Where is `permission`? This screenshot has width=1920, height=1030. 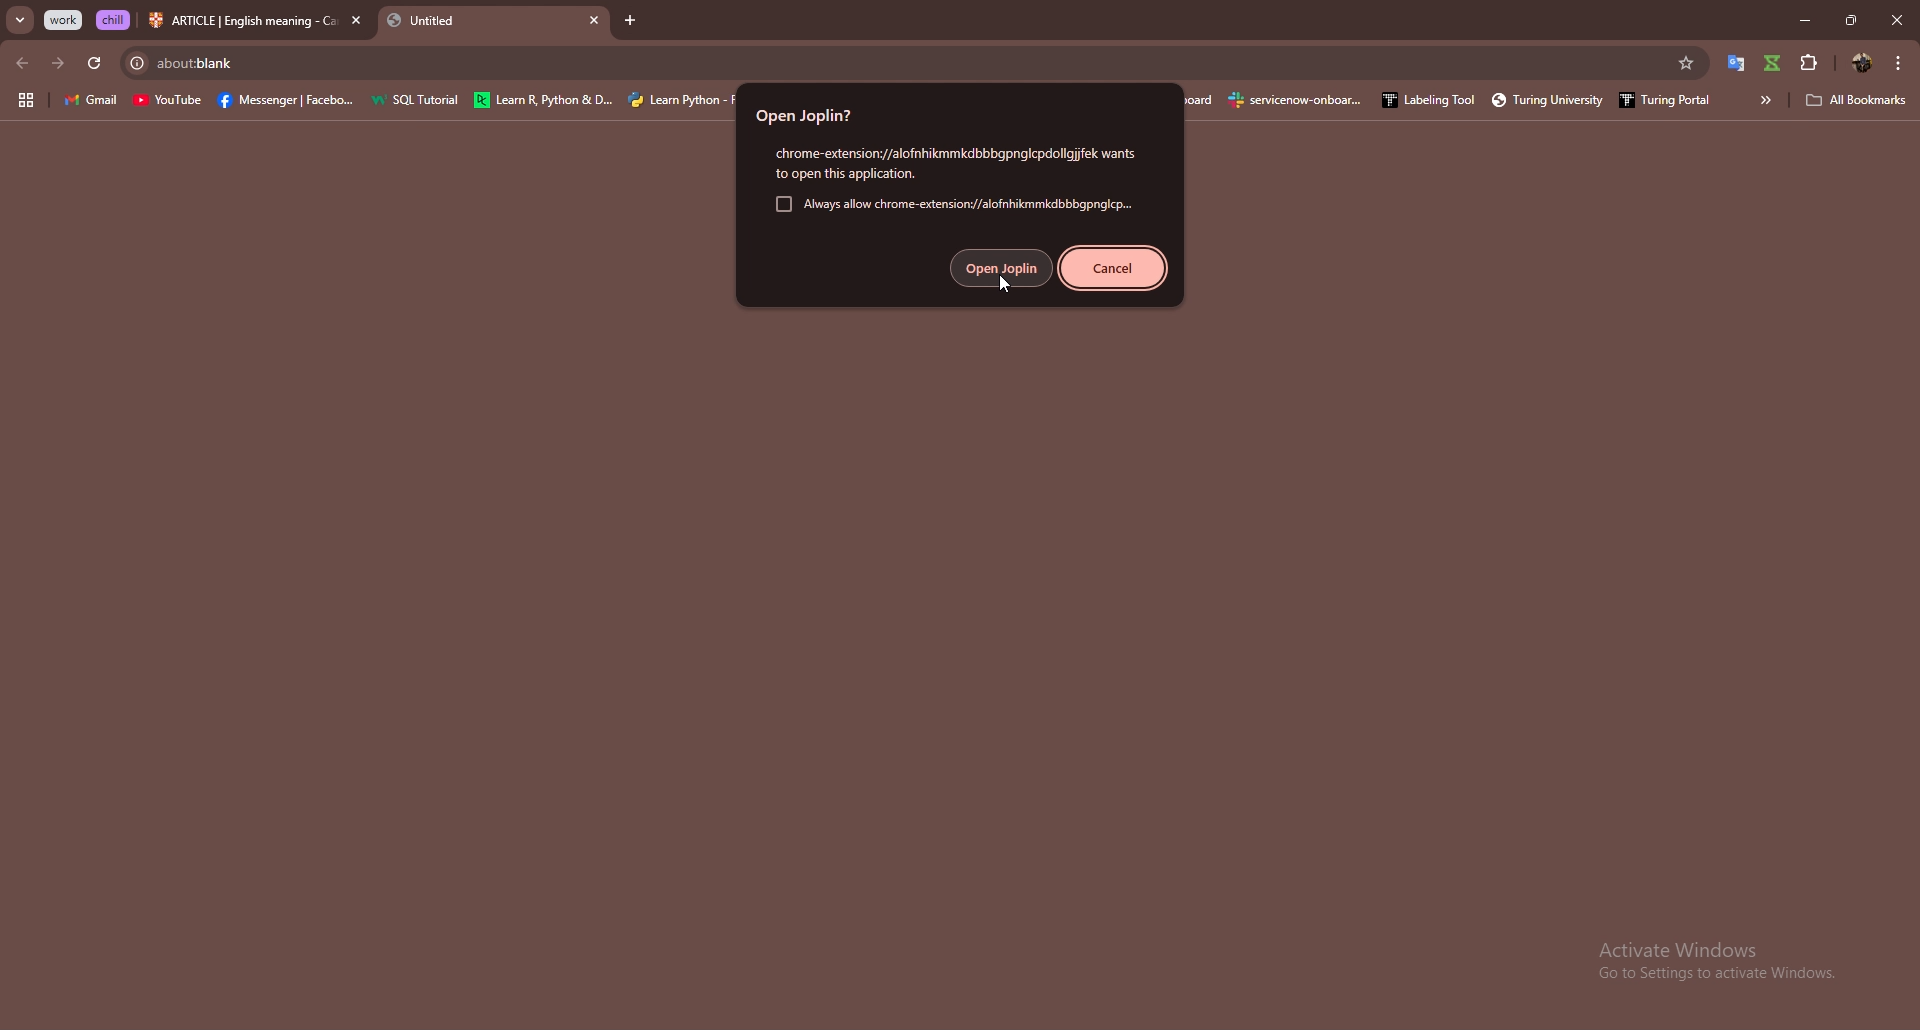
permission is located at coordinates (953, 163).